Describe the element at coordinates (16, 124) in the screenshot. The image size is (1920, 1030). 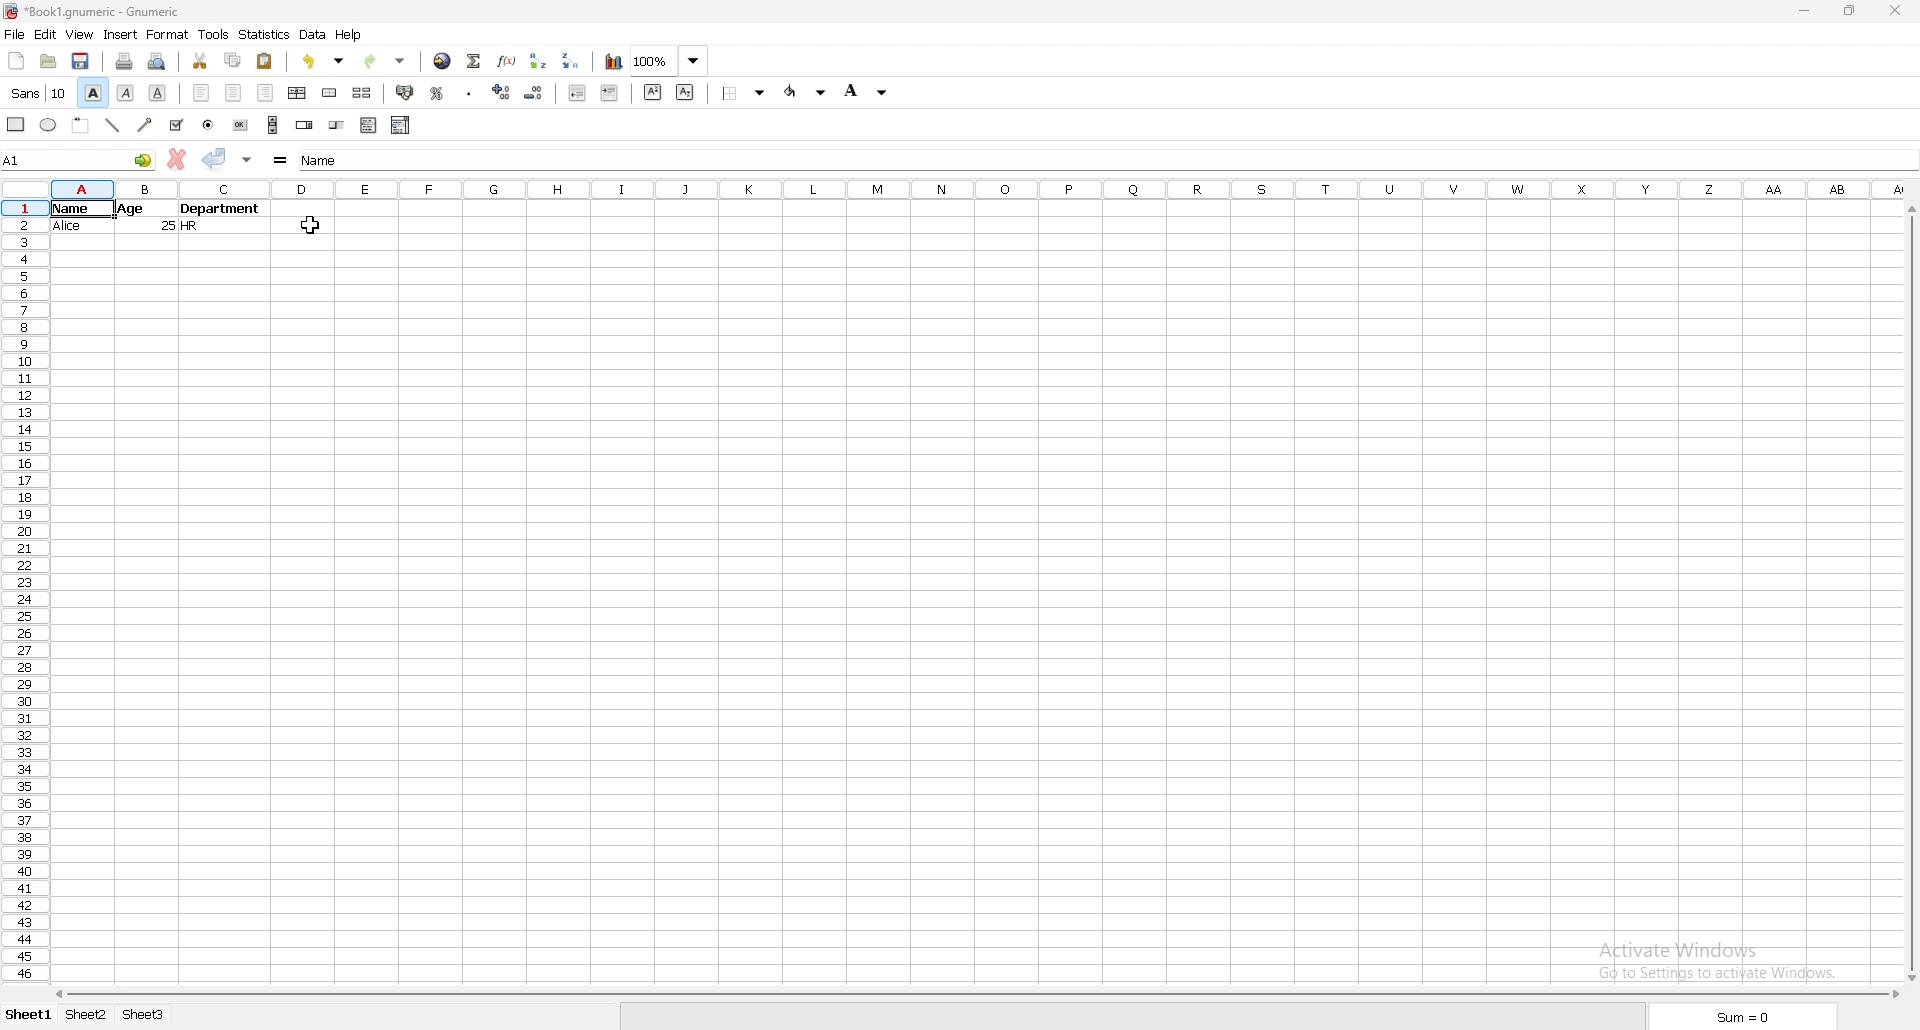
I see `rectangle` at that location.